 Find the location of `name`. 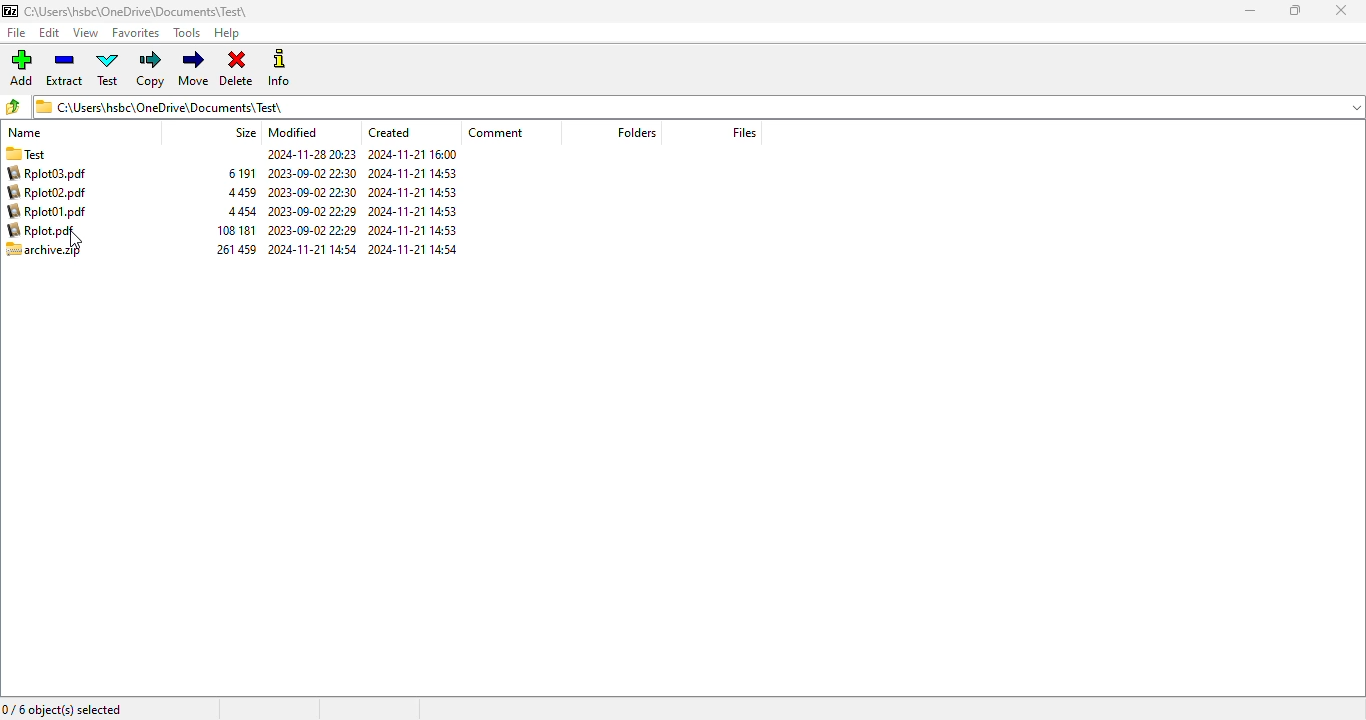

name is located at coordinates (25, 132).